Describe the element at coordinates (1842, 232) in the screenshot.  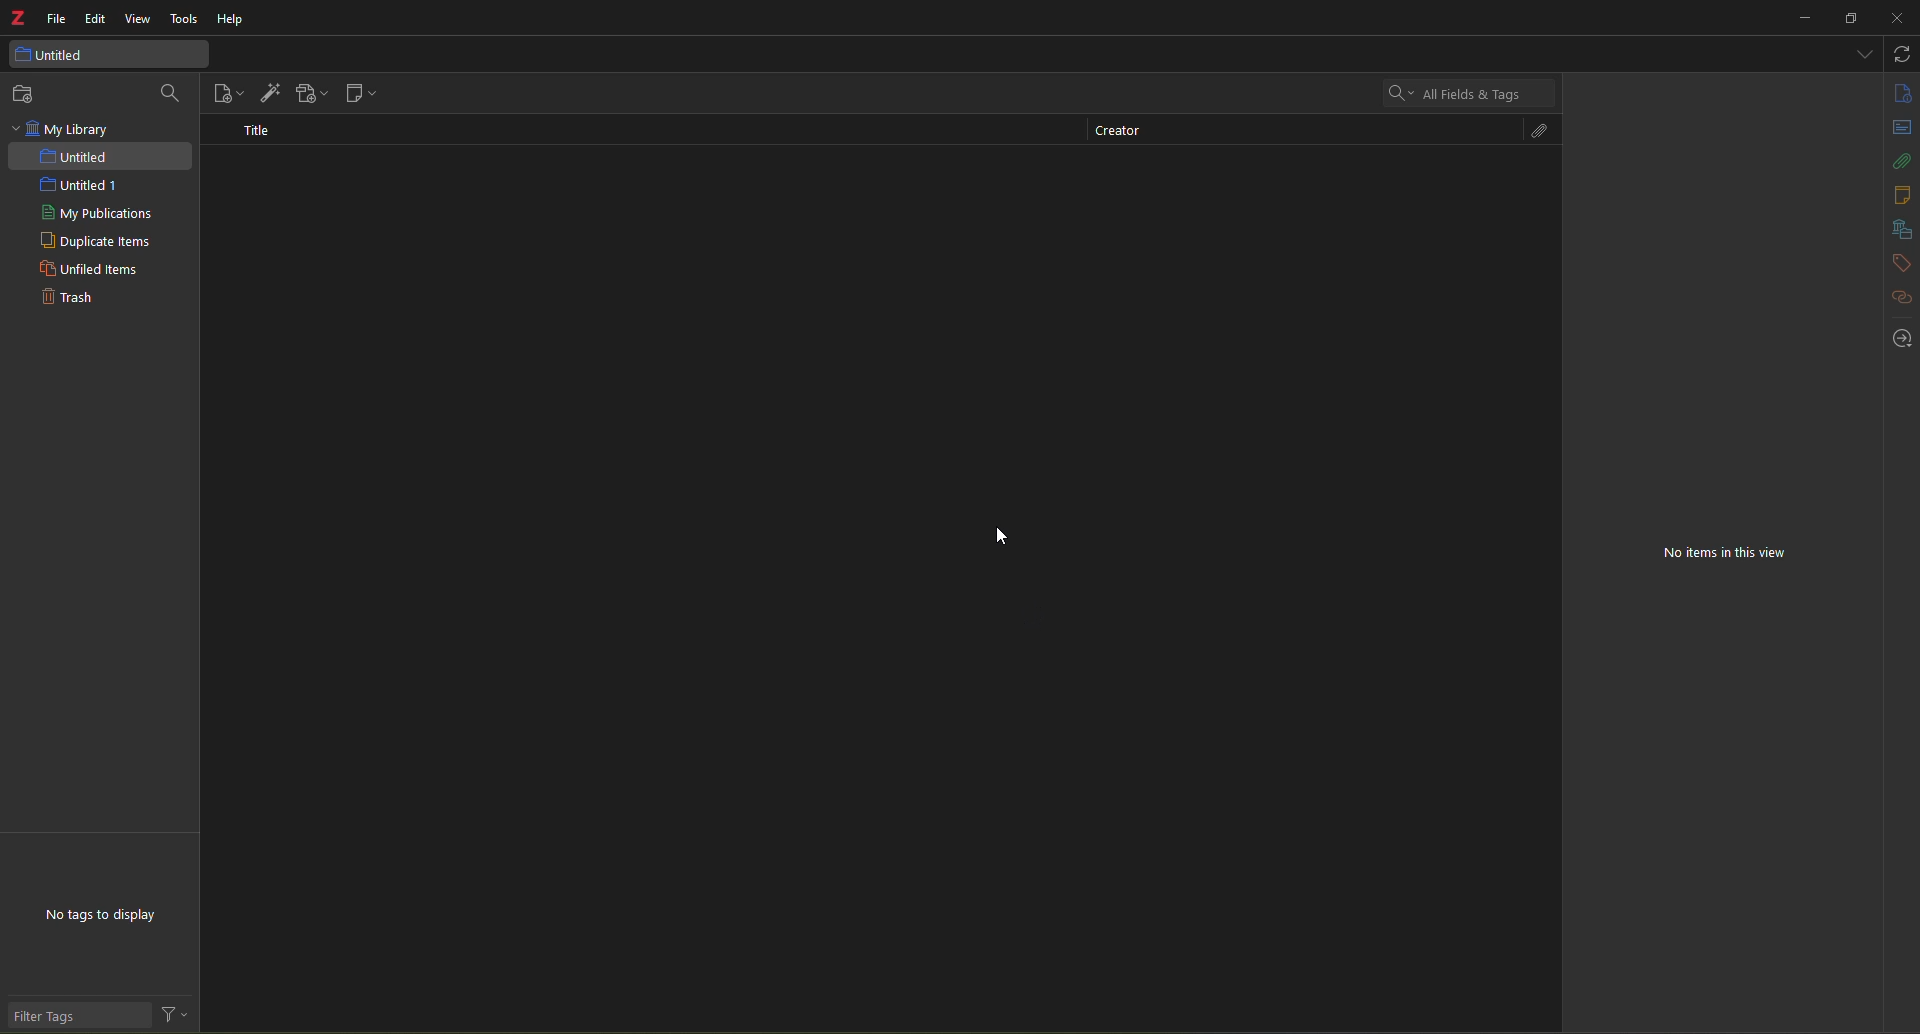
I see `add` at that location.